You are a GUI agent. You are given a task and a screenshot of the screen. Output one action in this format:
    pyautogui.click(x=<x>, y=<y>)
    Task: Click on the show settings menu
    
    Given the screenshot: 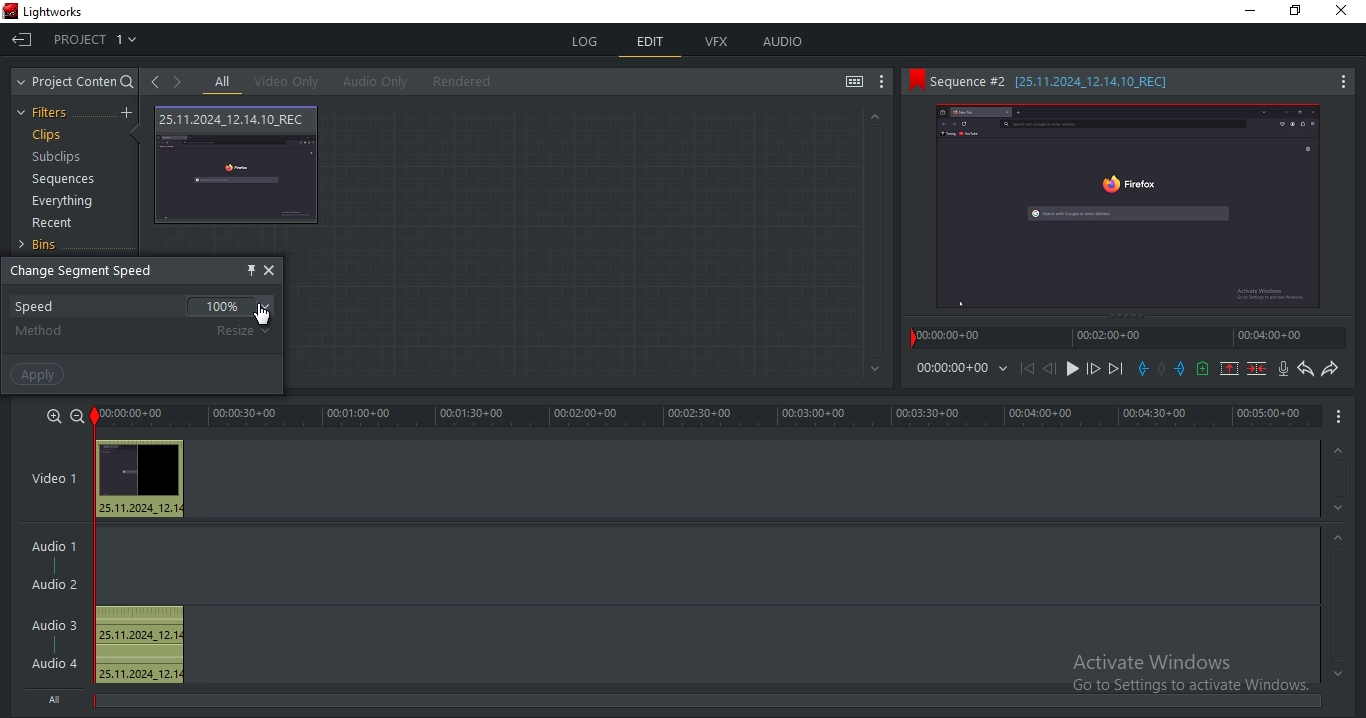 What is the action you would take?
    pyautogui.click(x=884, y=82)
    